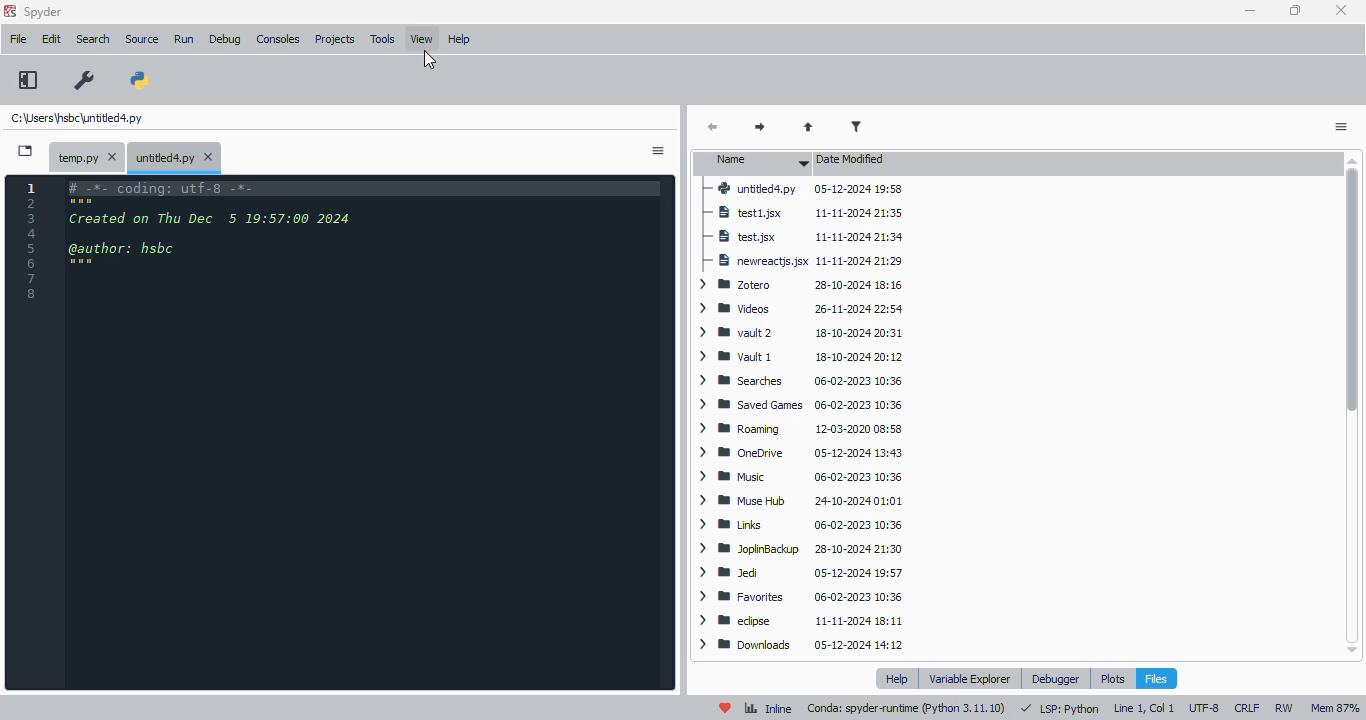 The image size is (1366, 720). Describe the element at coordinates (1335, 708) in the screenshot. I see `mem 87%` at that location.